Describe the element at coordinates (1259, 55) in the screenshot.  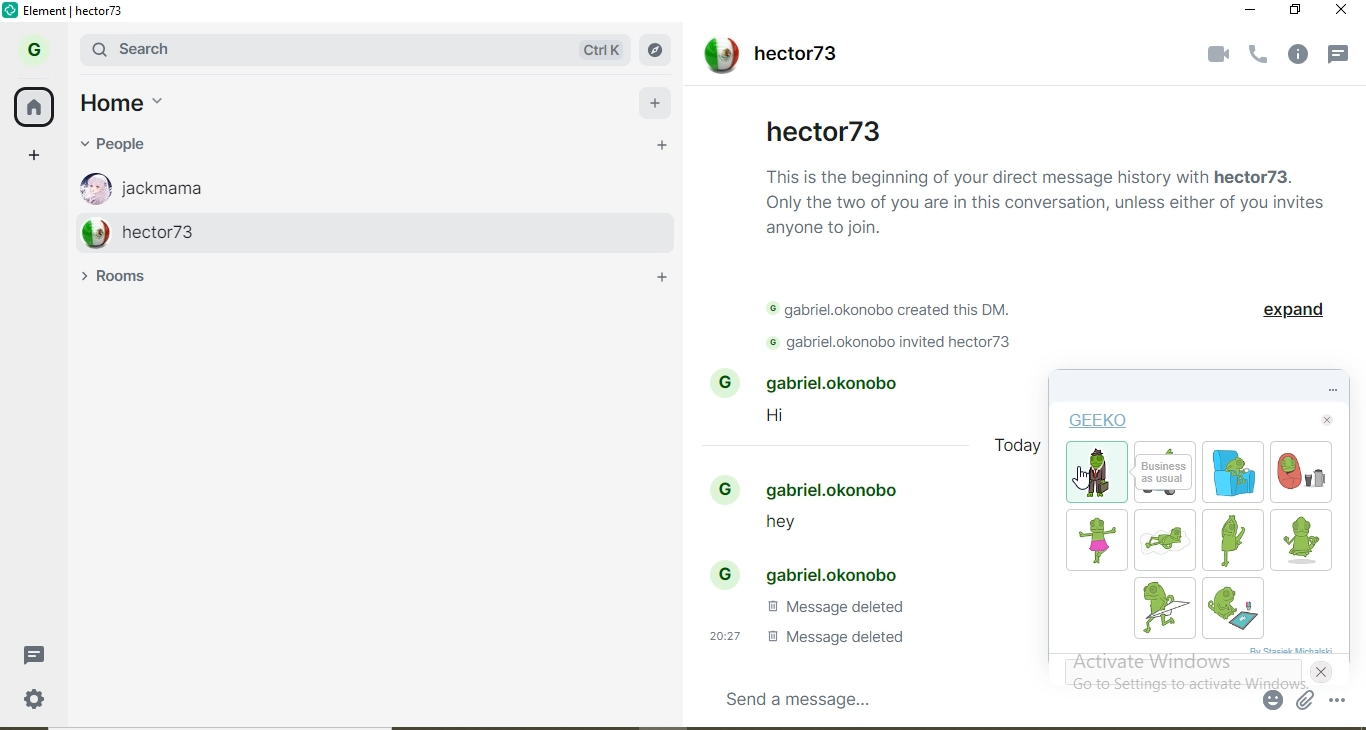
I see `voice call` at that location.